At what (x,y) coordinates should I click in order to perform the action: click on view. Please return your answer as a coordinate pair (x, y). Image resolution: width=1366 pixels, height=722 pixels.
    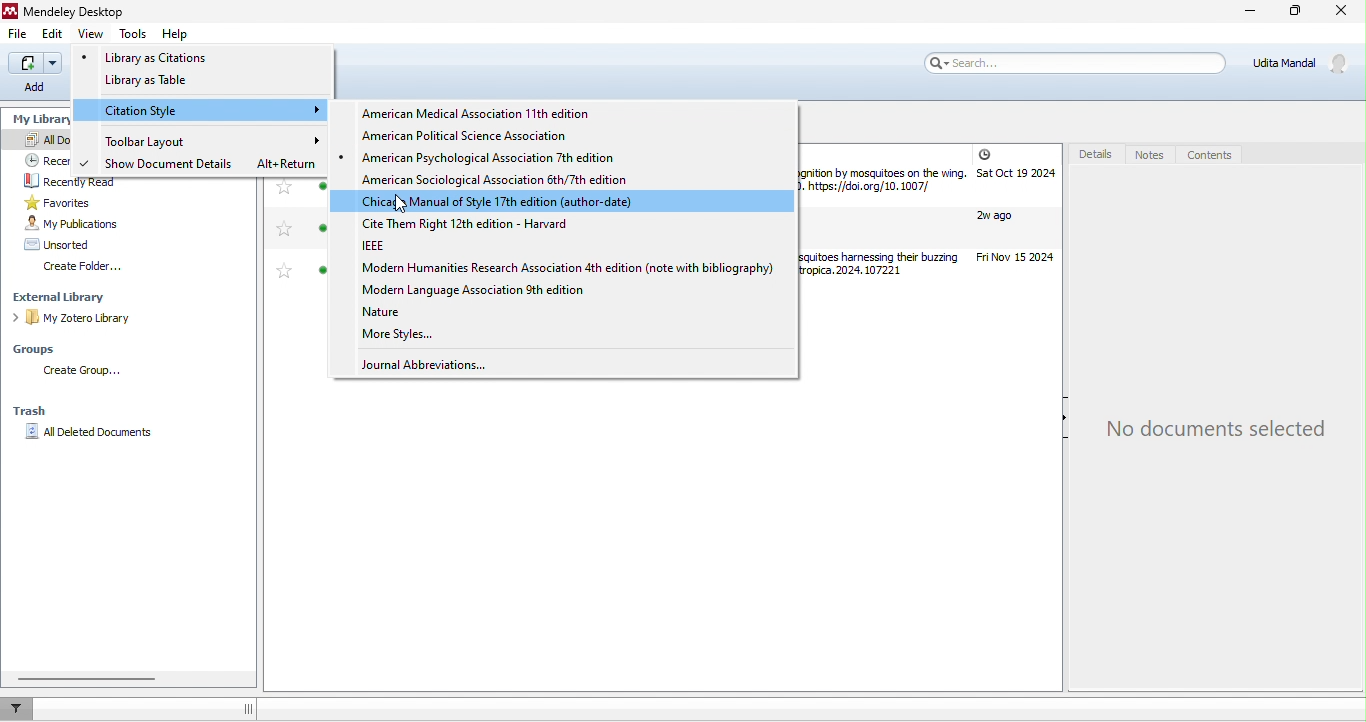
    Looking at the image, I should click on (94, 35).